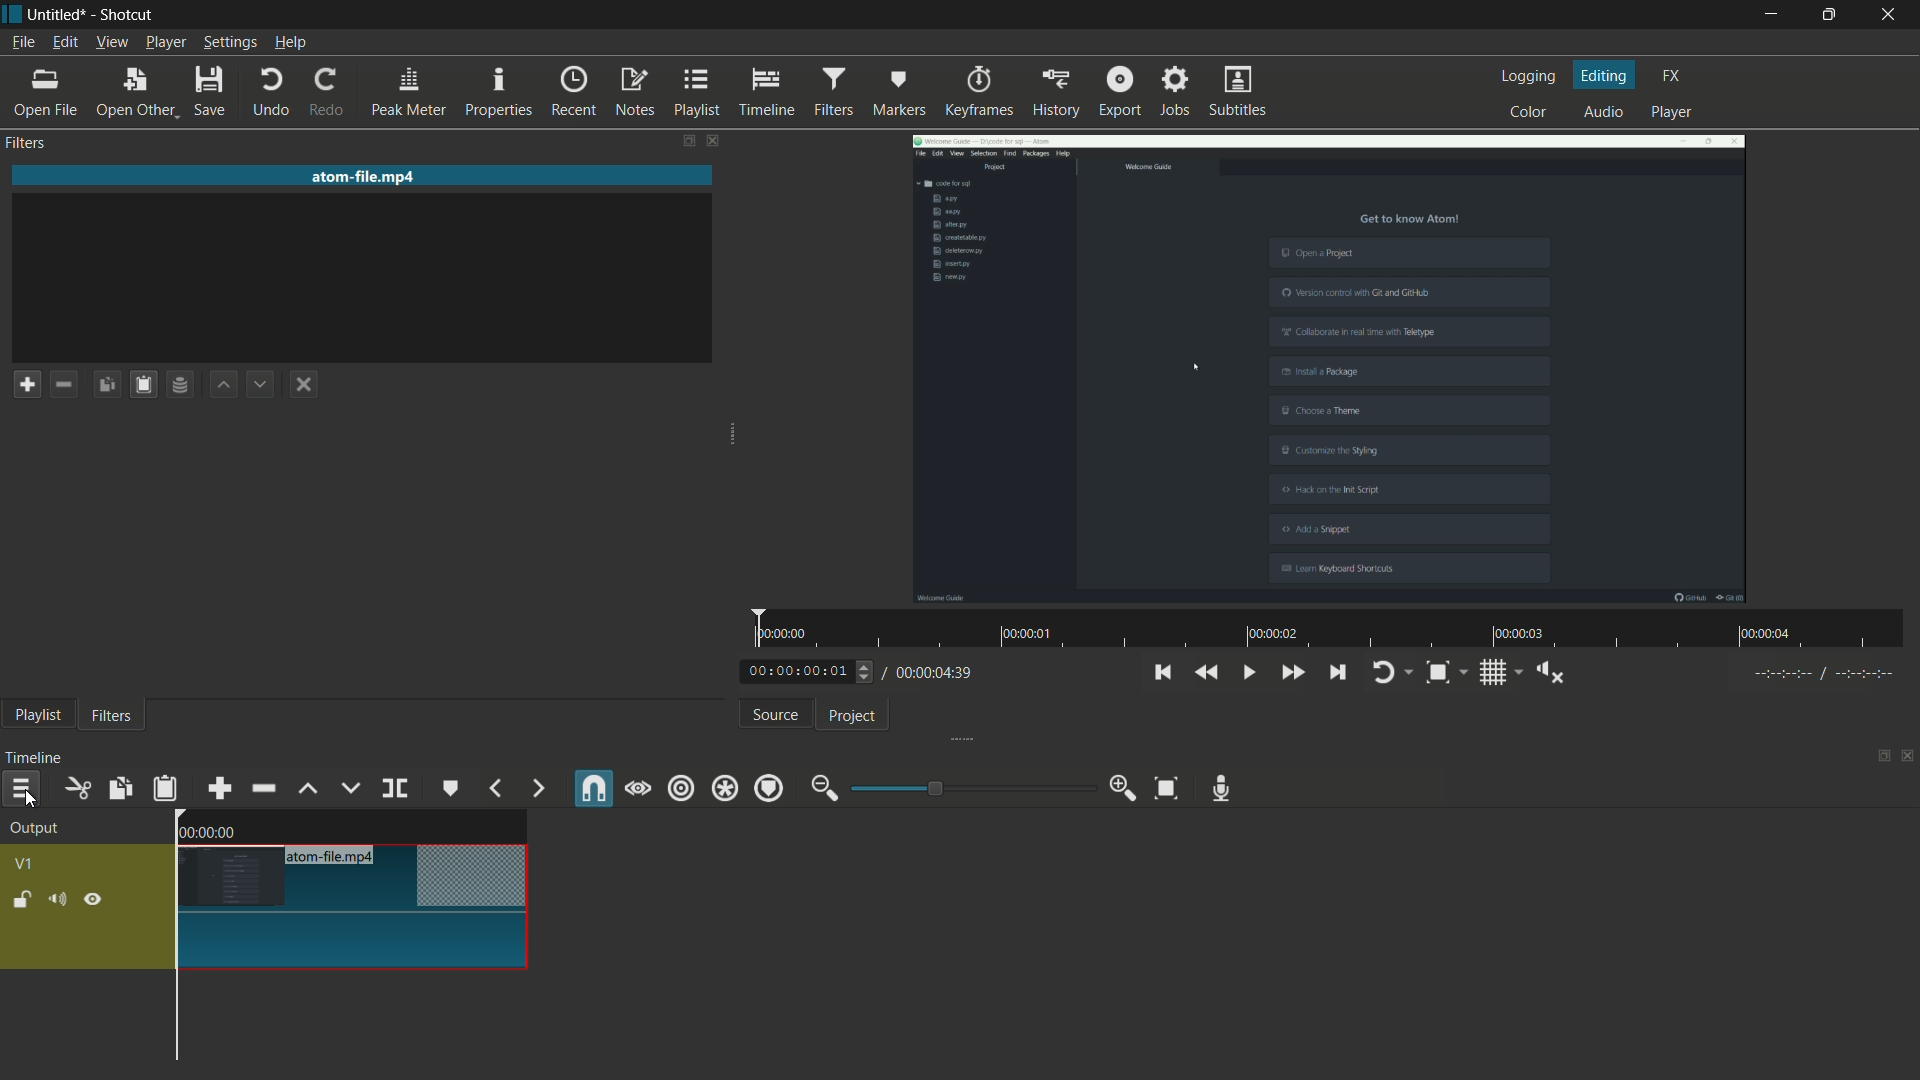 The image size is (1920, 1080). Describe the element at coordinates (539, 788) in the screenshot. I see `next marker` at that location.